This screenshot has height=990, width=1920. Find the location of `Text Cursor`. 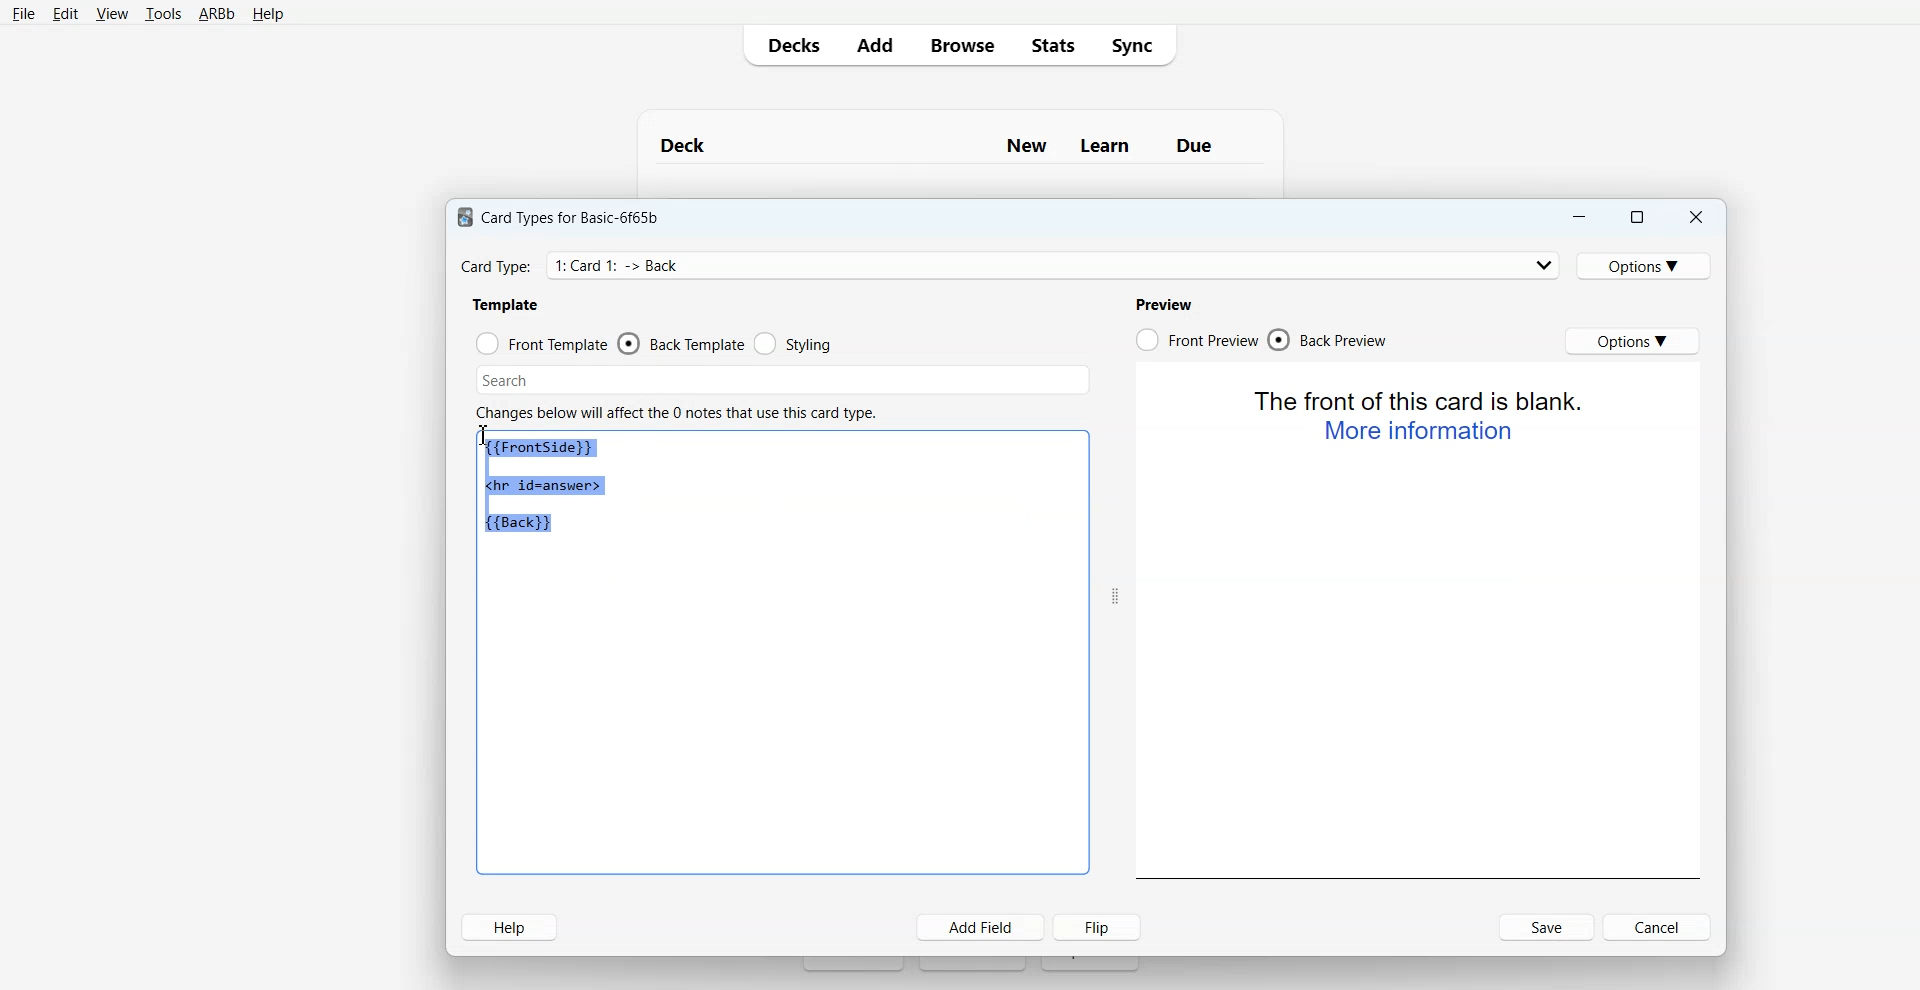

Text Cursor is located at coordinates (485, 435).